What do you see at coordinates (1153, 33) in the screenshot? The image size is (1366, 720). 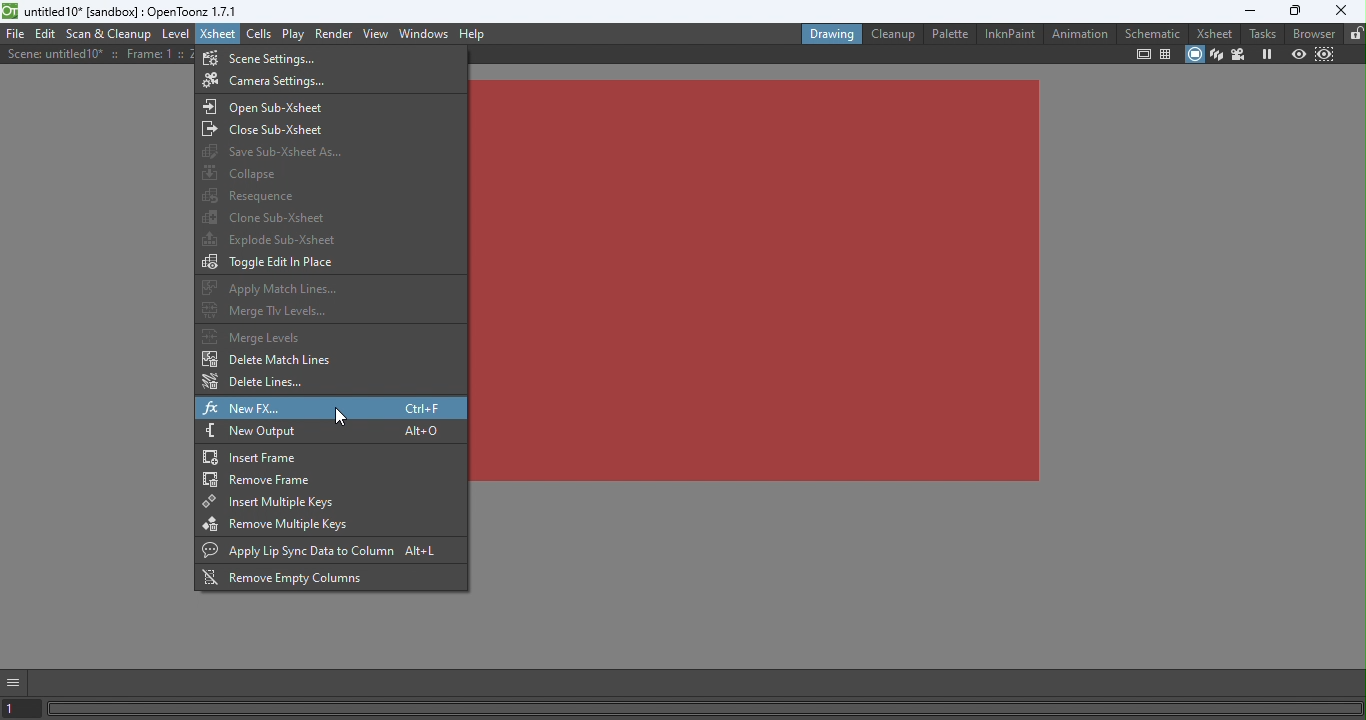 I see `Schematic` at bounding box center [1153, 33].